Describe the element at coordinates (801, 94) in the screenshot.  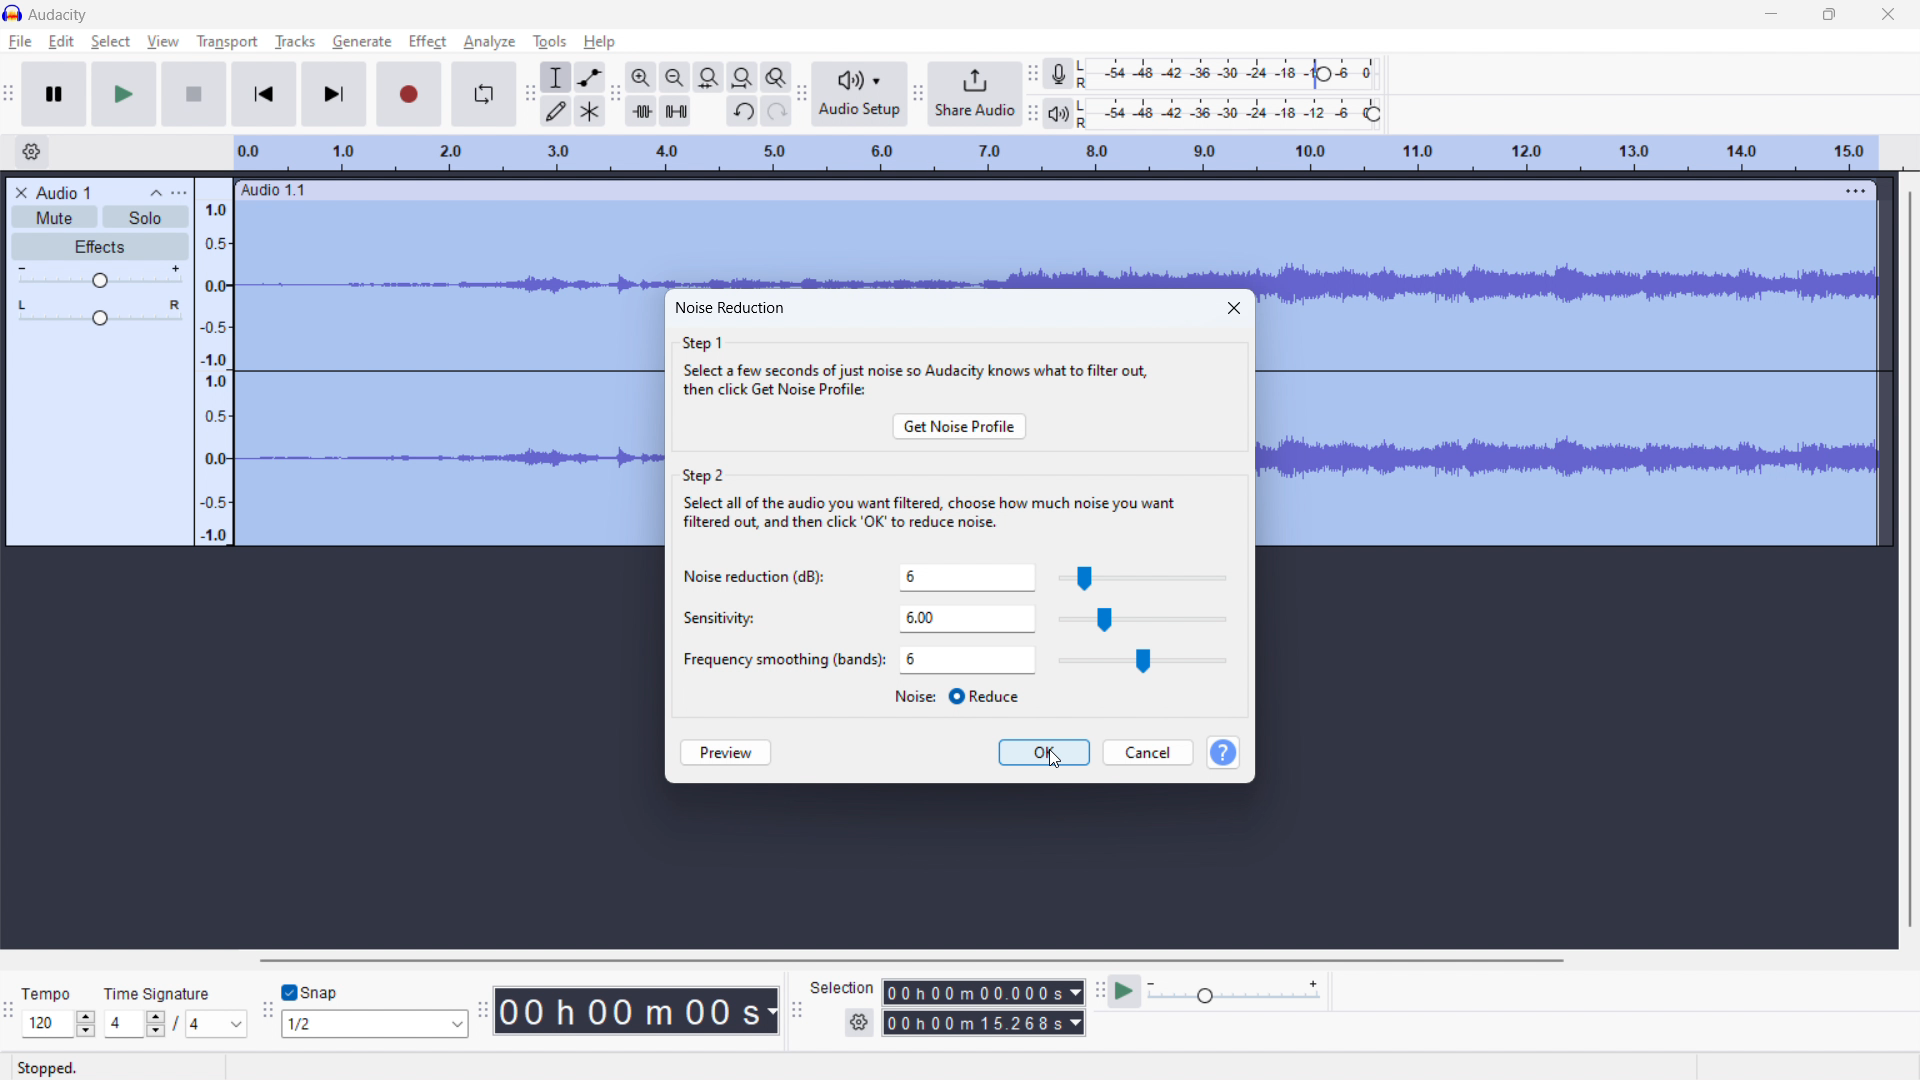
I see `audio setup toolbar` at that location.